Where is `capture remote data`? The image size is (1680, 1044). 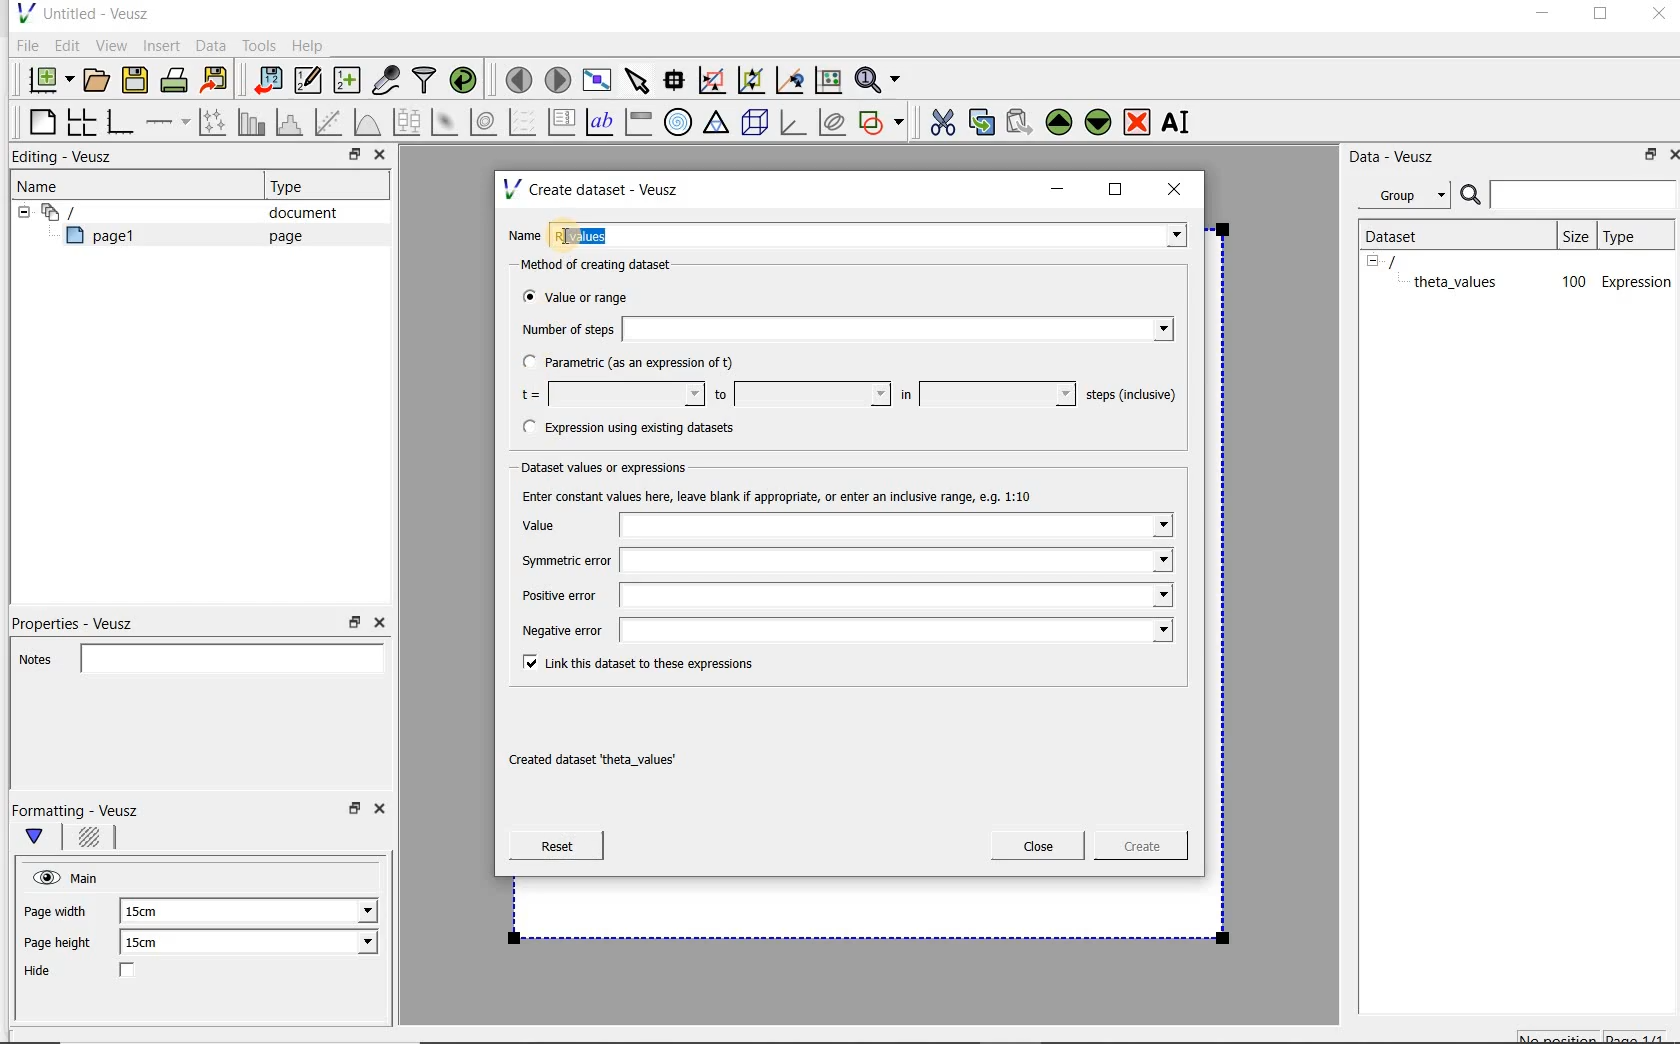
capture remote data is located at coordinates (387, 83).